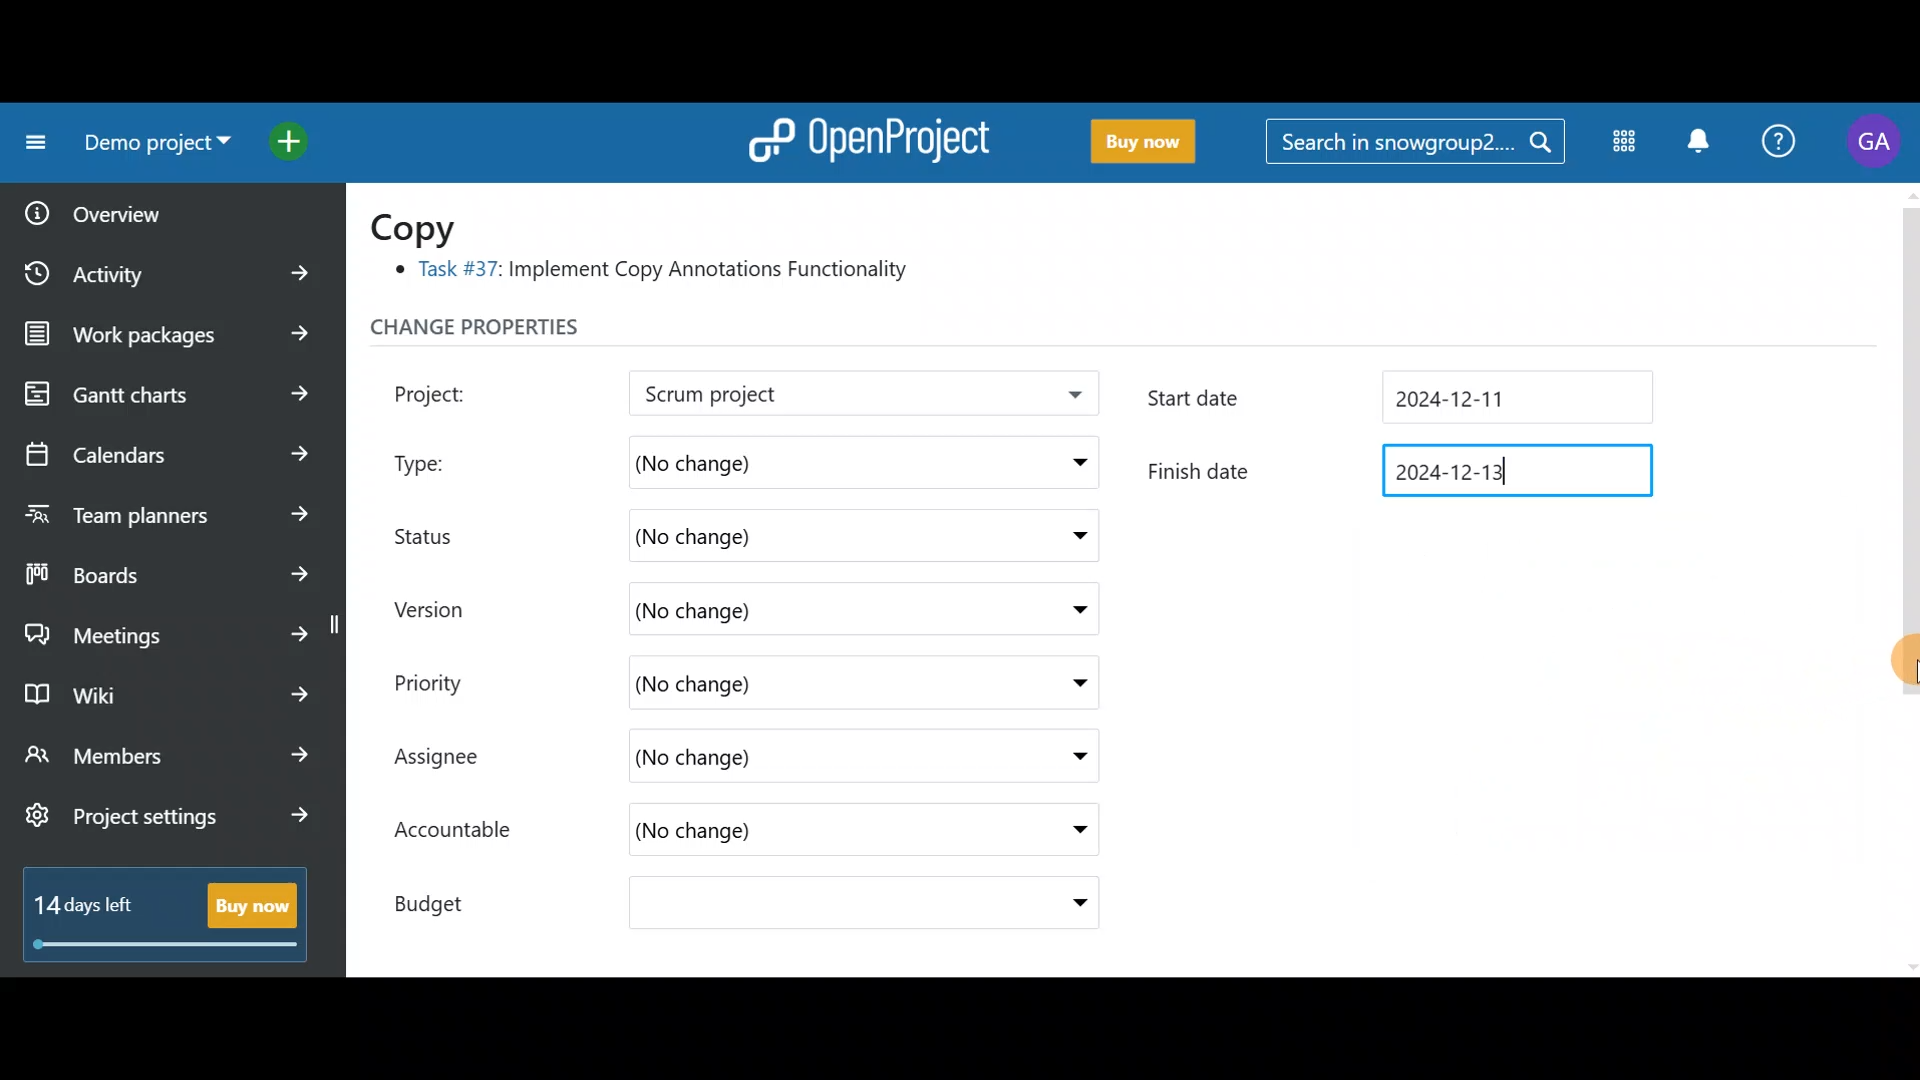 The height and width of the screenshot is (1080, 1920). I want to click on Scrum project, so click(805, 395).